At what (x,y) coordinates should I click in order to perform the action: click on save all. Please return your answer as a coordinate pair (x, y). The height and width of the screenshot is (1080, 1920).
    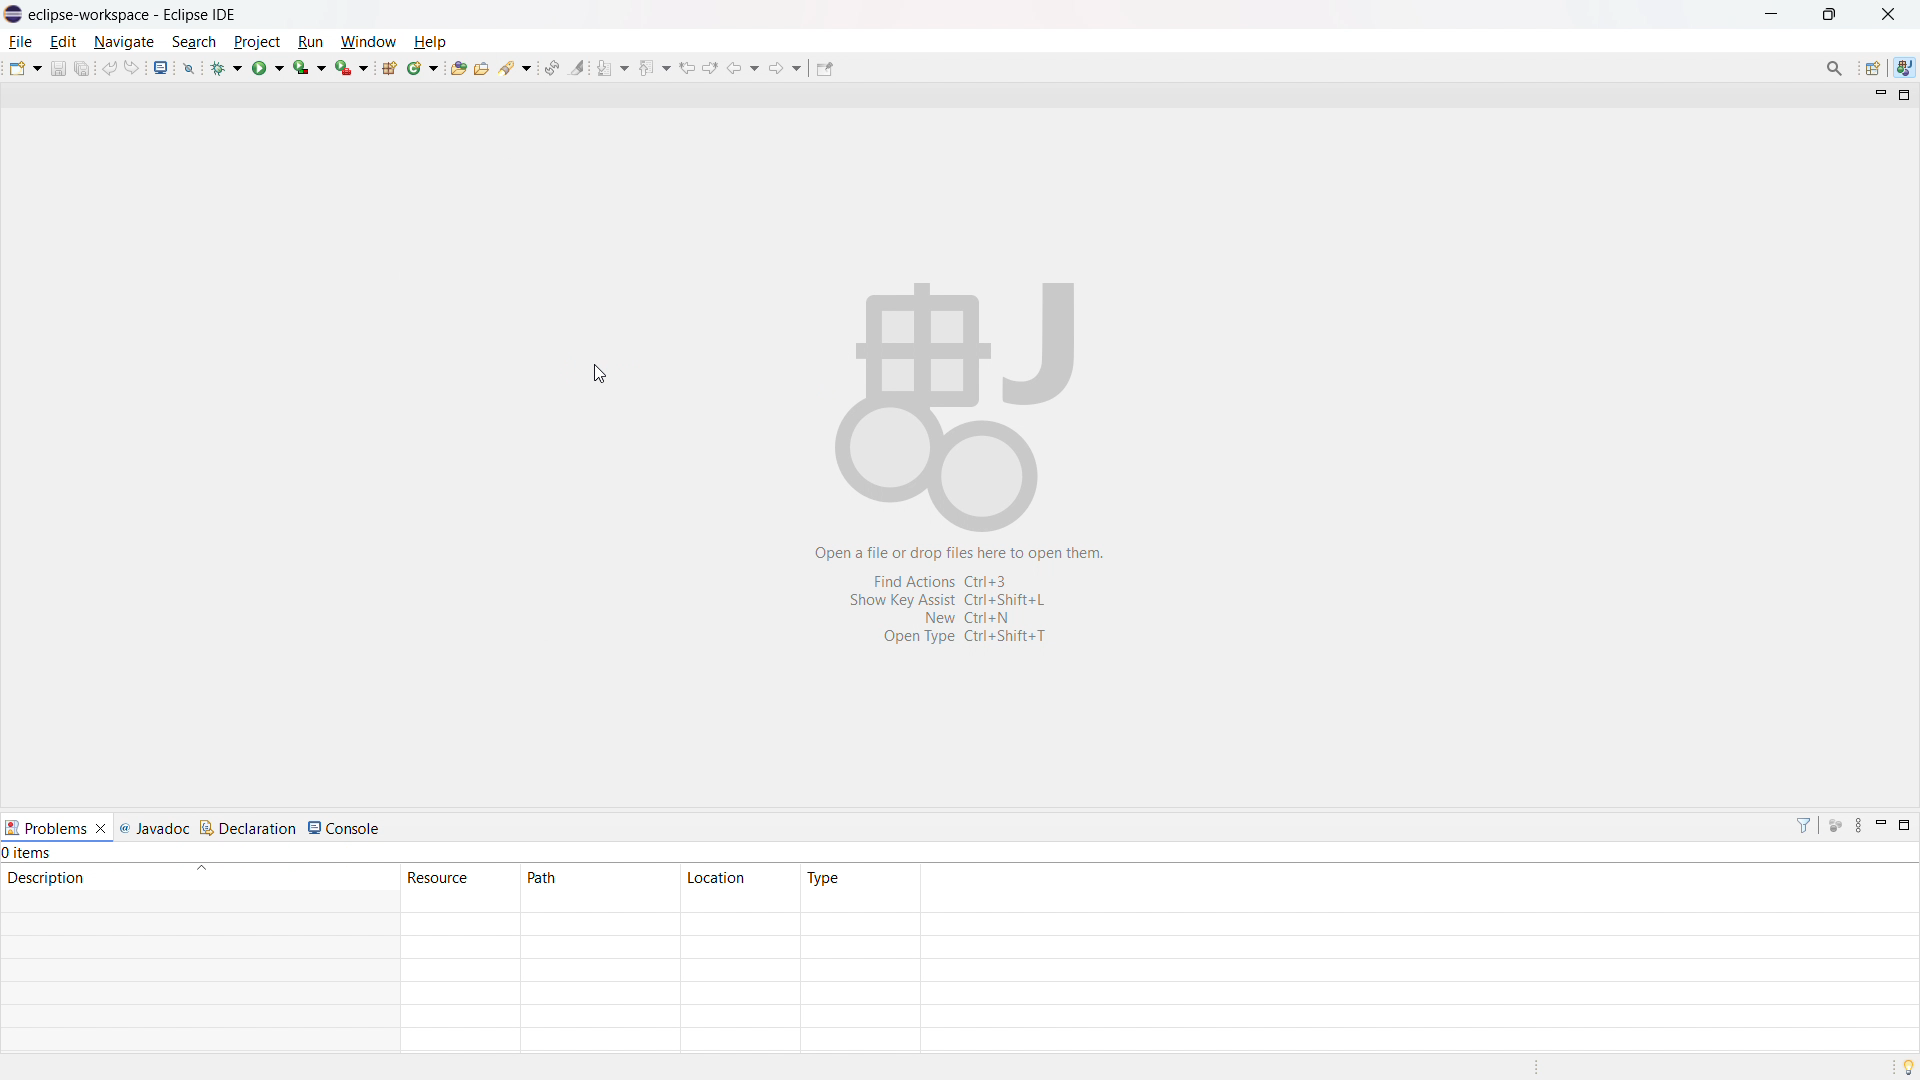
    Looking at the image, I should click on (82, 68).